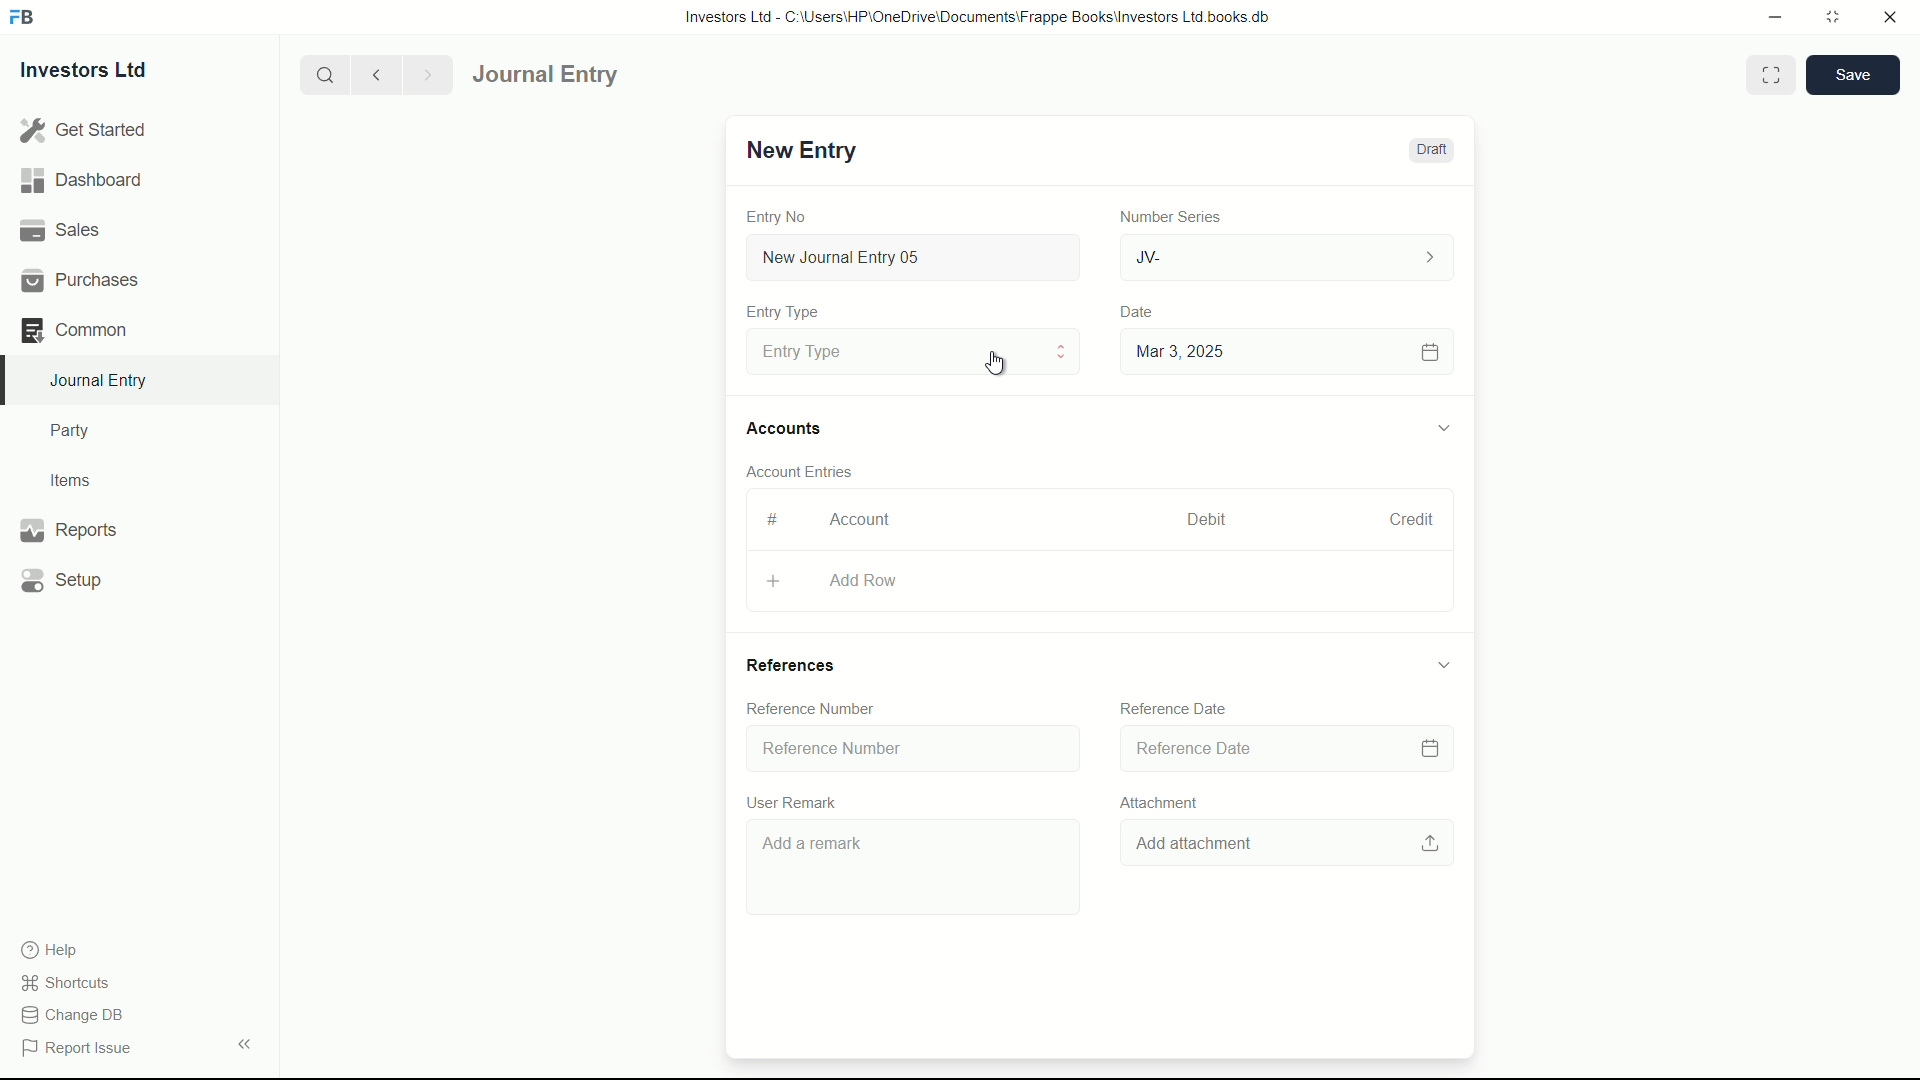 The width and height of the screenshot is (1920, 1080). What do you see at coordinates (603, 75) in the screenshot?
I see `journal entry` at bounding box center [603, 75].